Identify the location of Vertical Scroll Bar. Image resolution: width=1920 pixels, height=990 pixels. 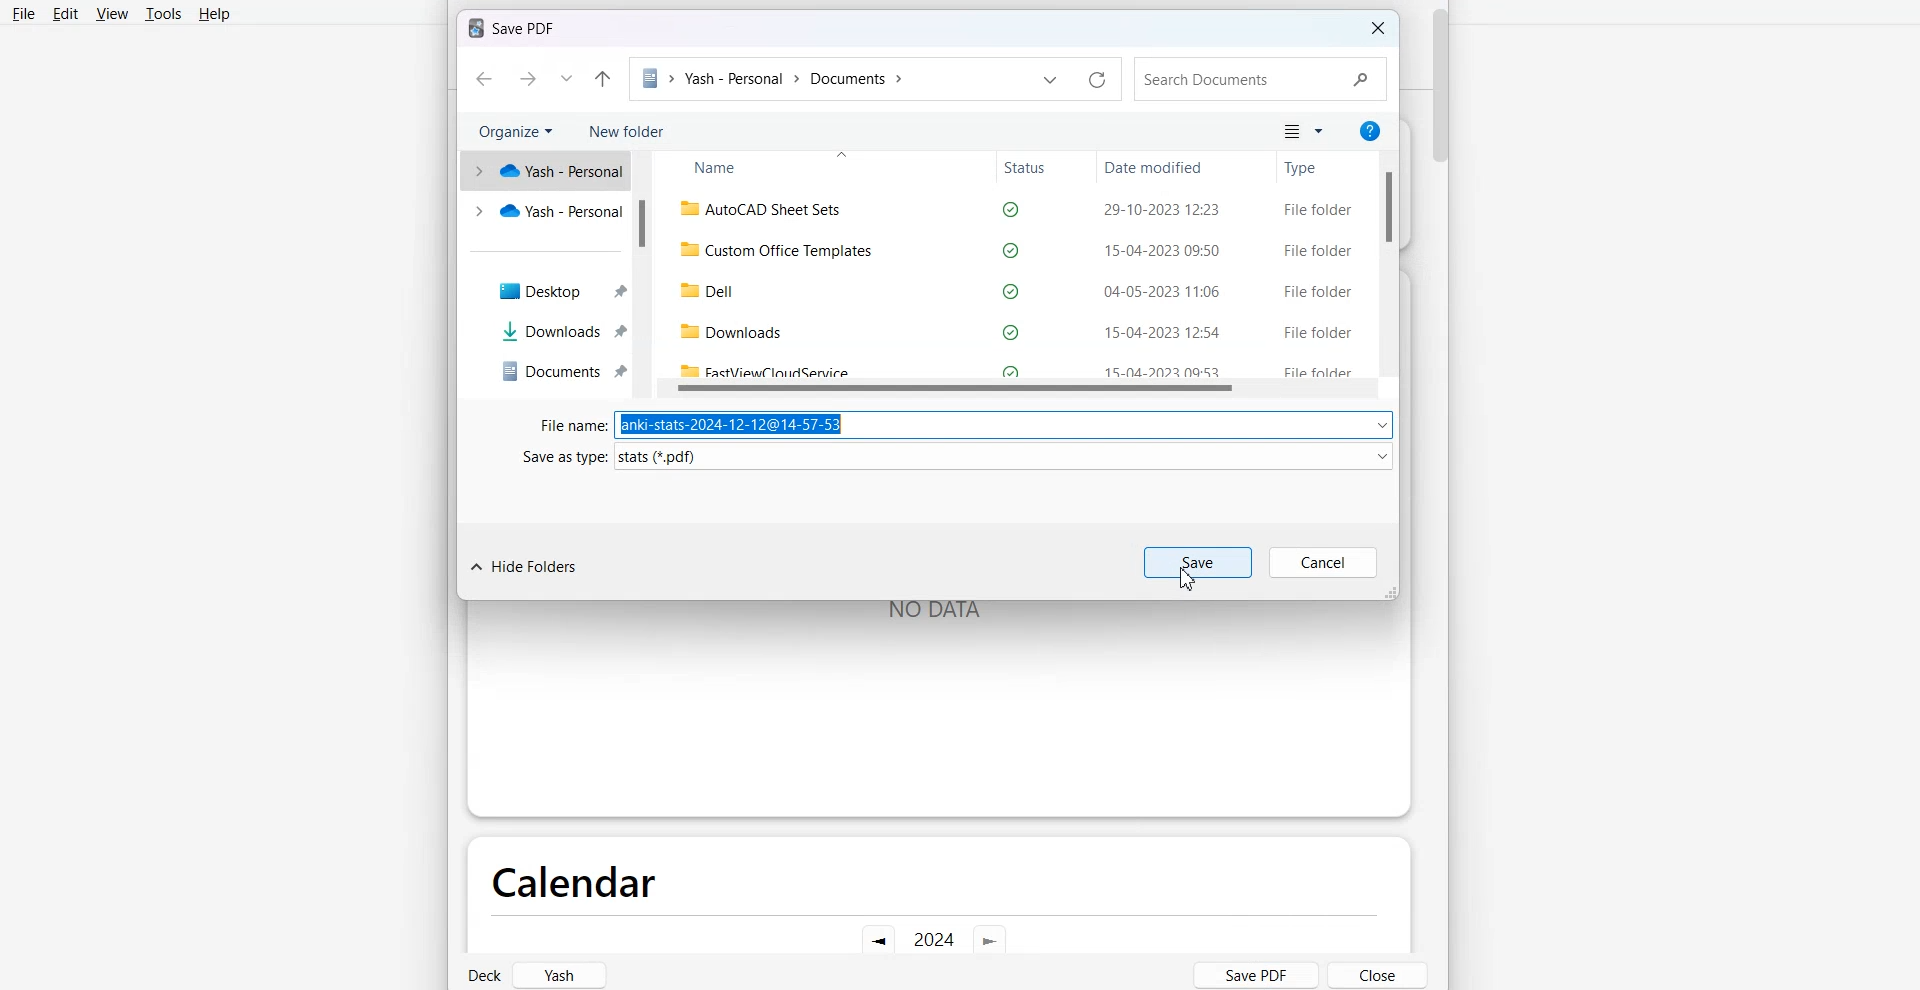
(1388, 264).